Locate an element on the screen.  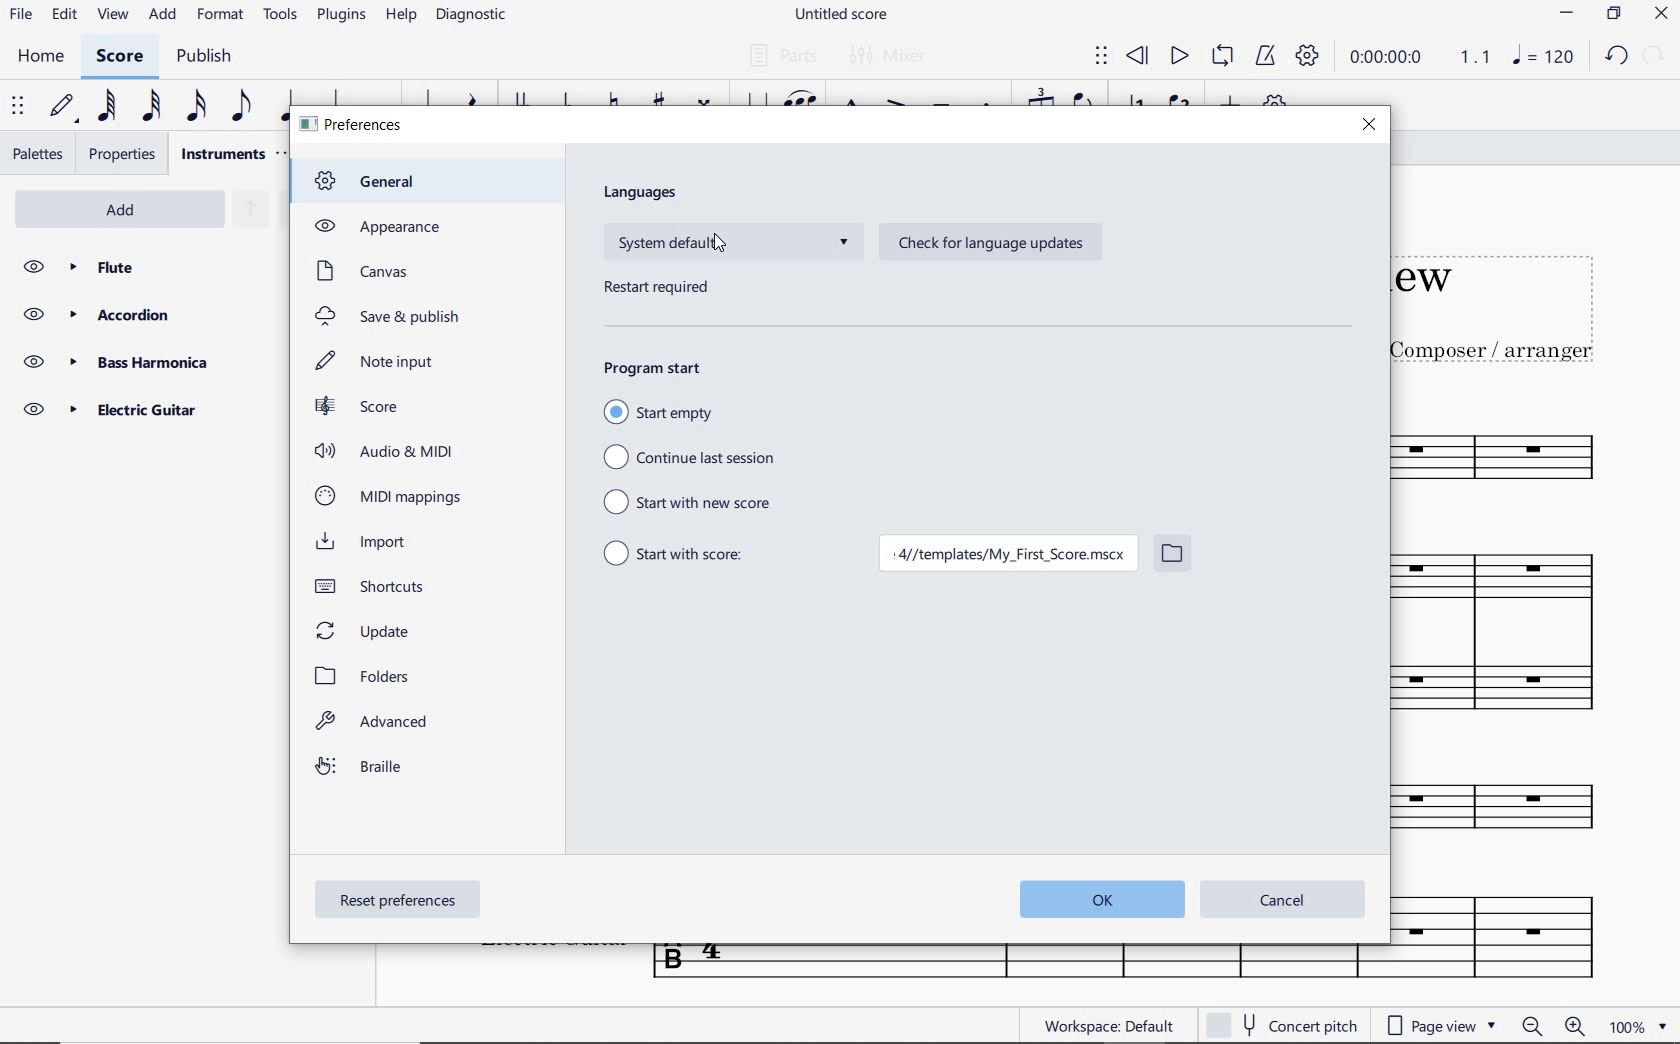
Instrument: Electric guitar is located at coordinates (1015, 964).